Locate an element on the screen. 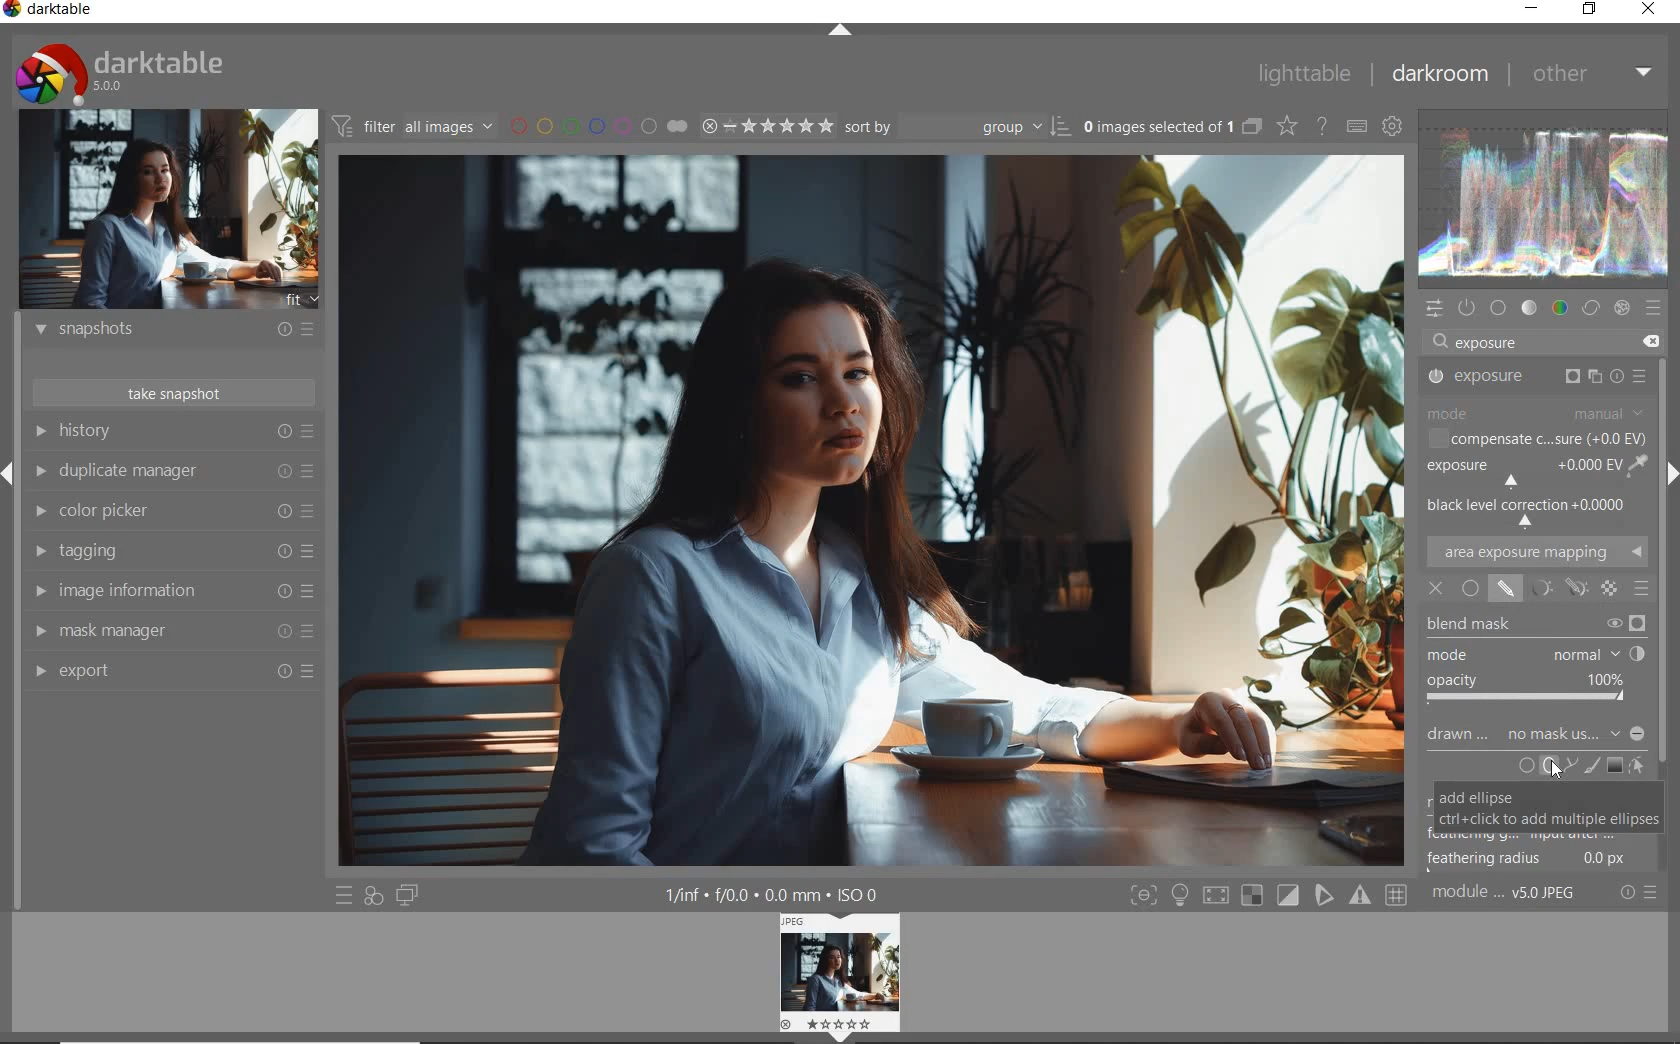  duplicate manager is located at coordinates (175, 471).